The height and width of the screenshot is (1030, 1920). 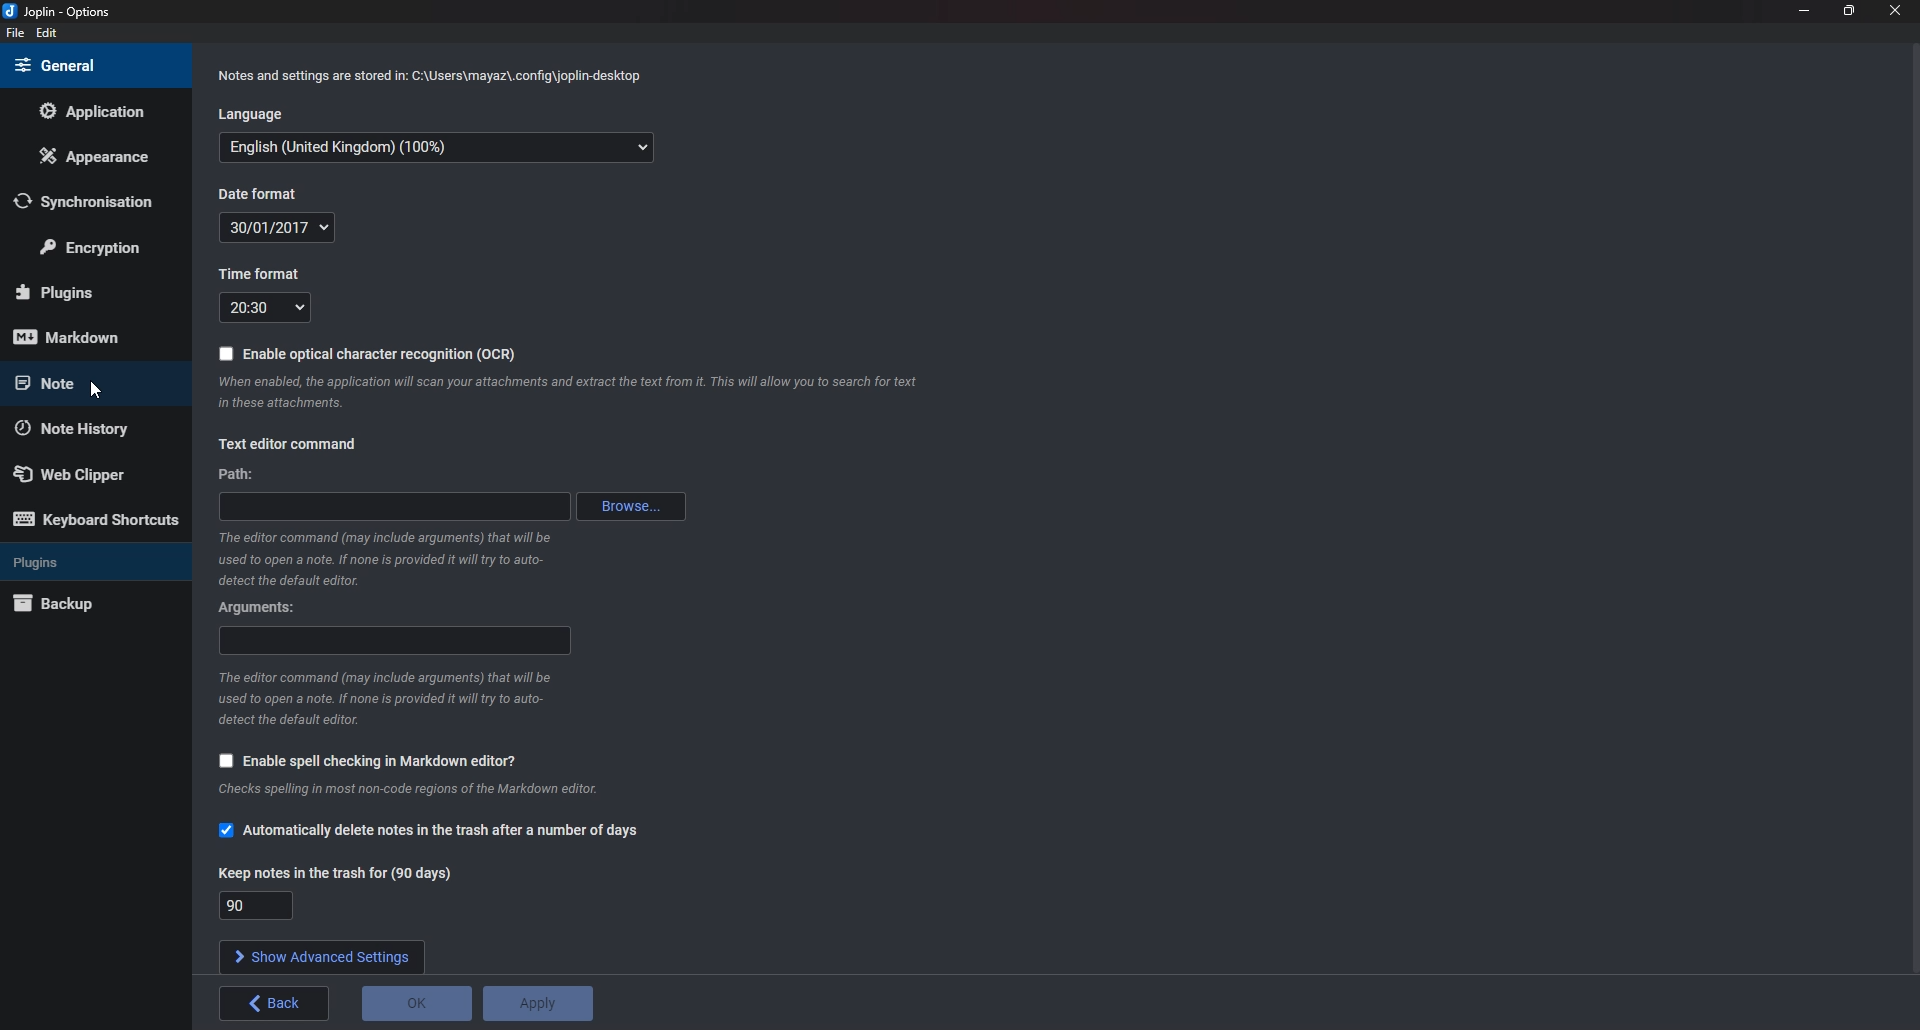 I want to click on Date format, so click(x=259, y=194).